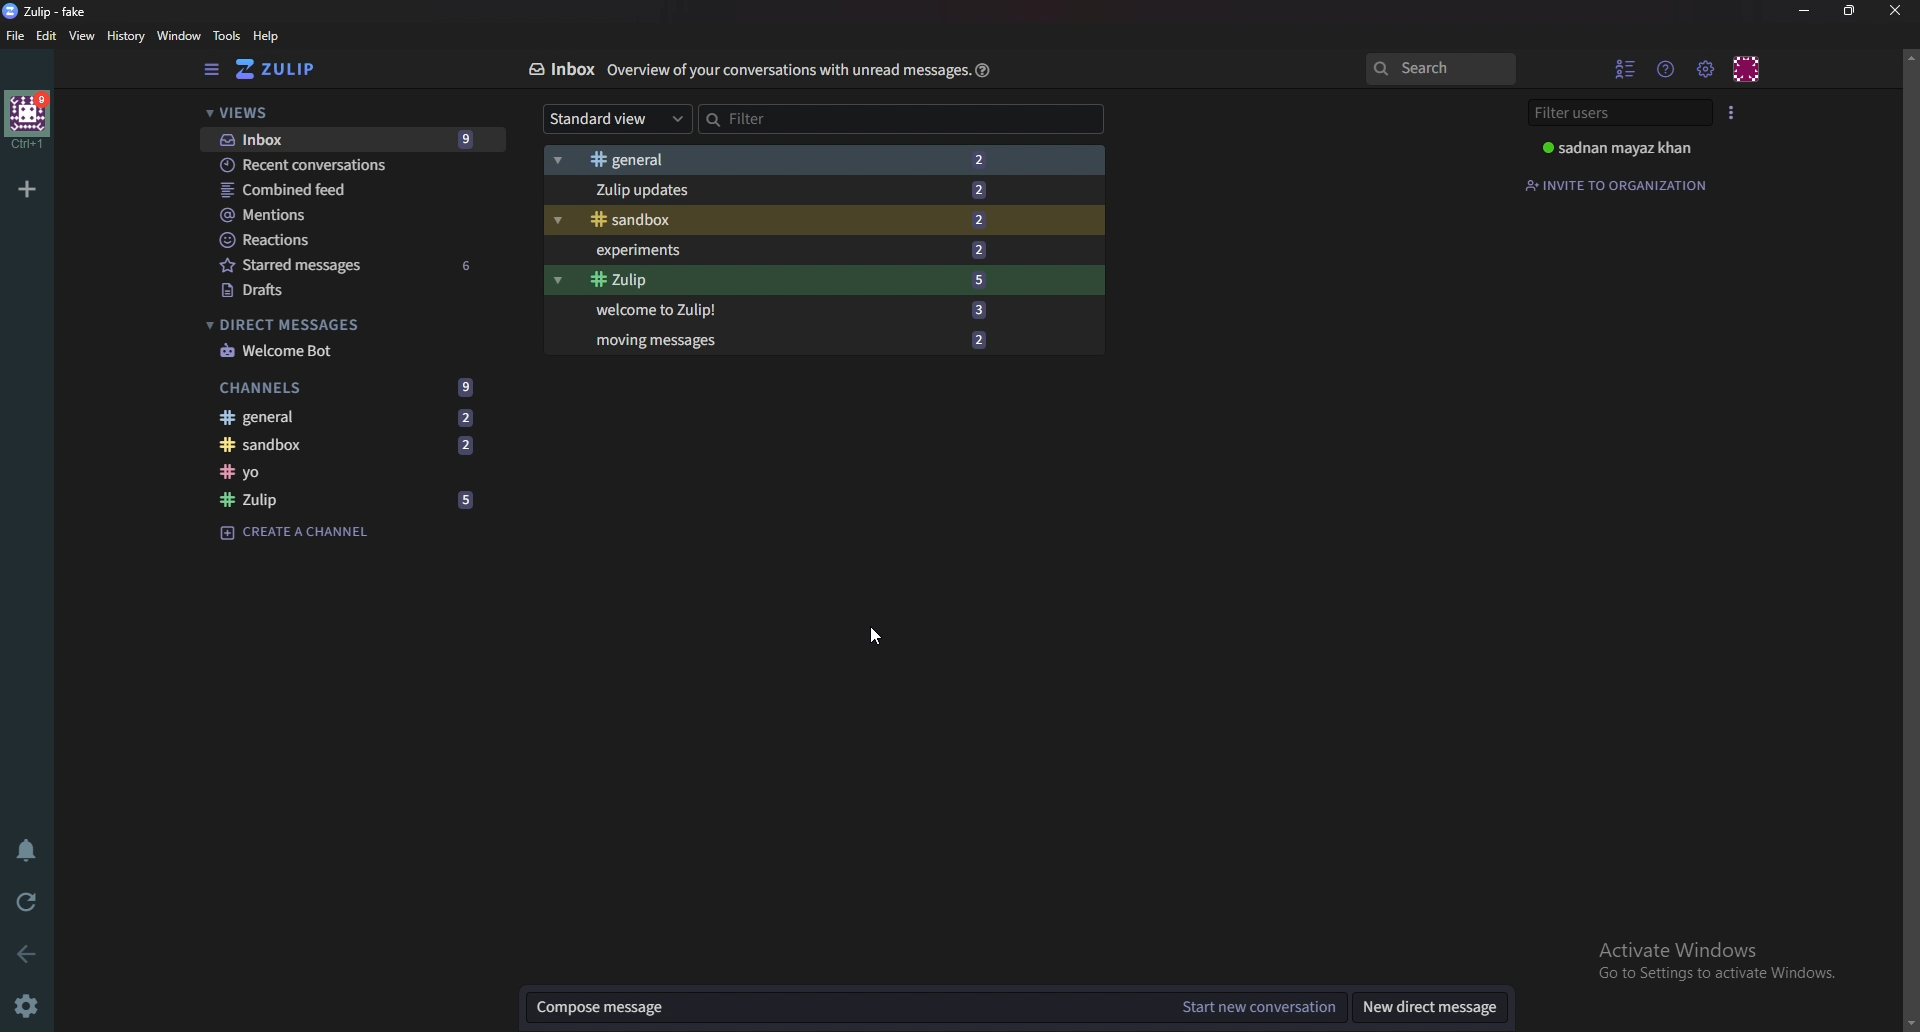  What do you see at coordinates (346, 266) in the screenshot?
I see `starred messages` at bounding box center [346, 266].